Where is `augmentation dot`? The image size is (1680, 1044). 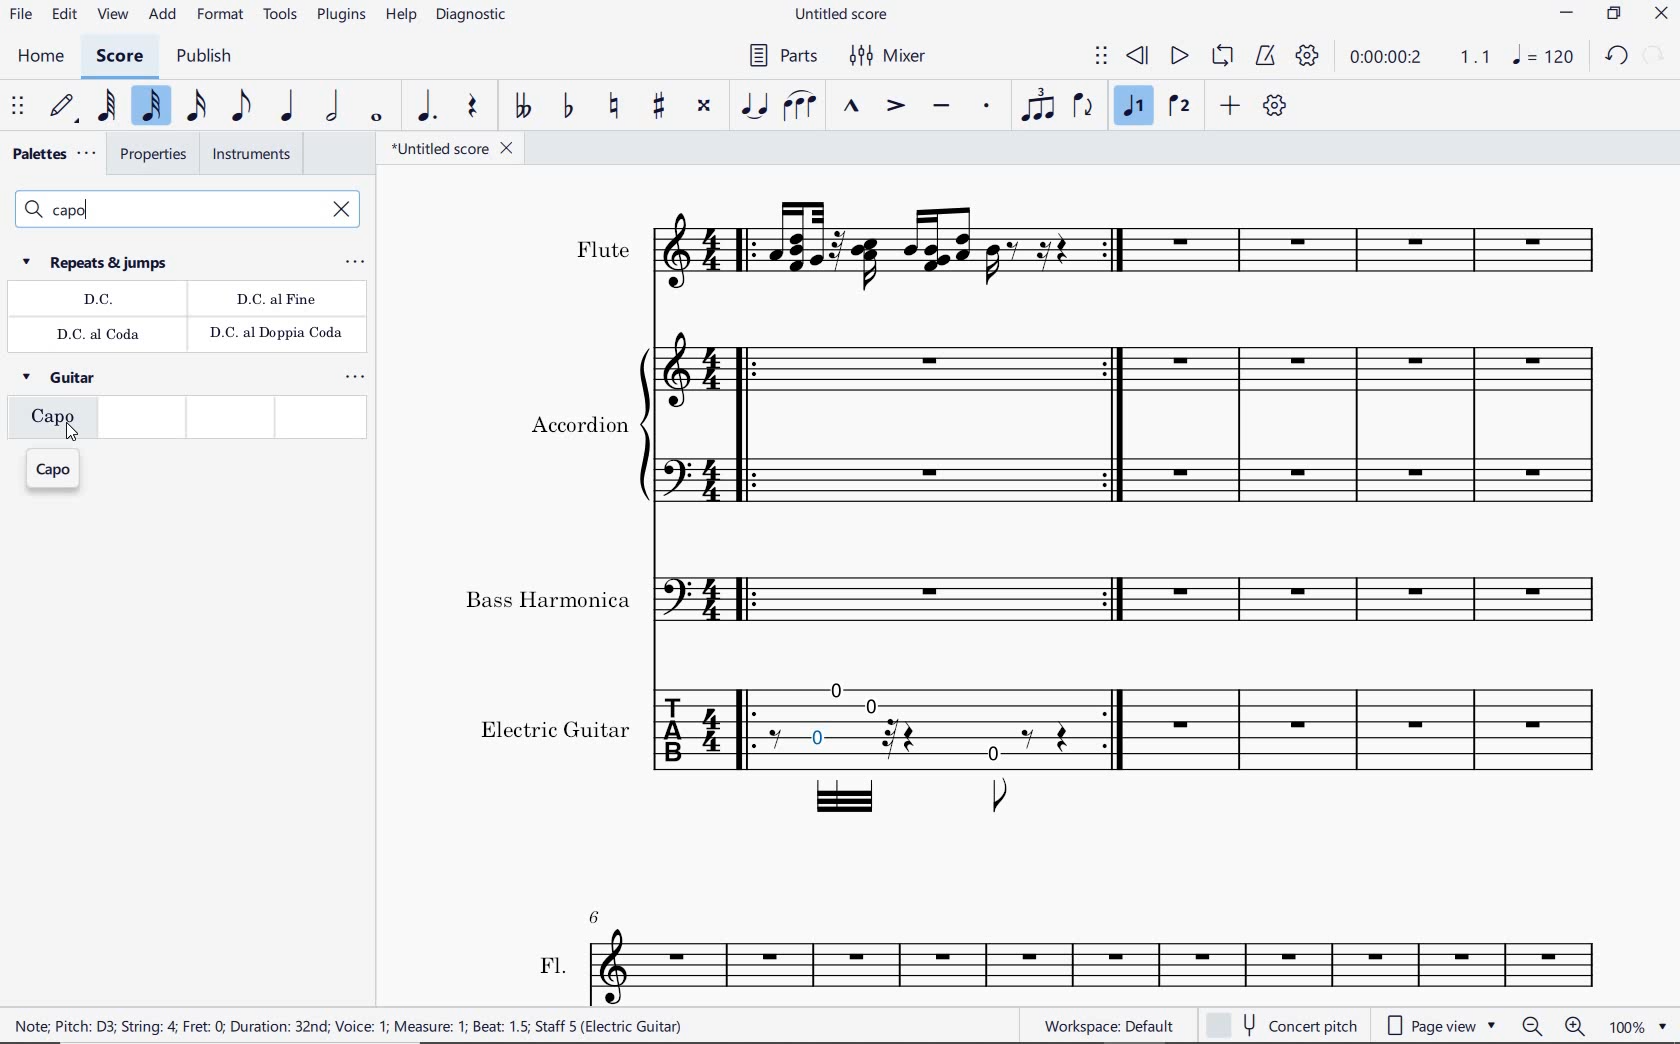
augmentation dot is located at coordinates (427, 107).